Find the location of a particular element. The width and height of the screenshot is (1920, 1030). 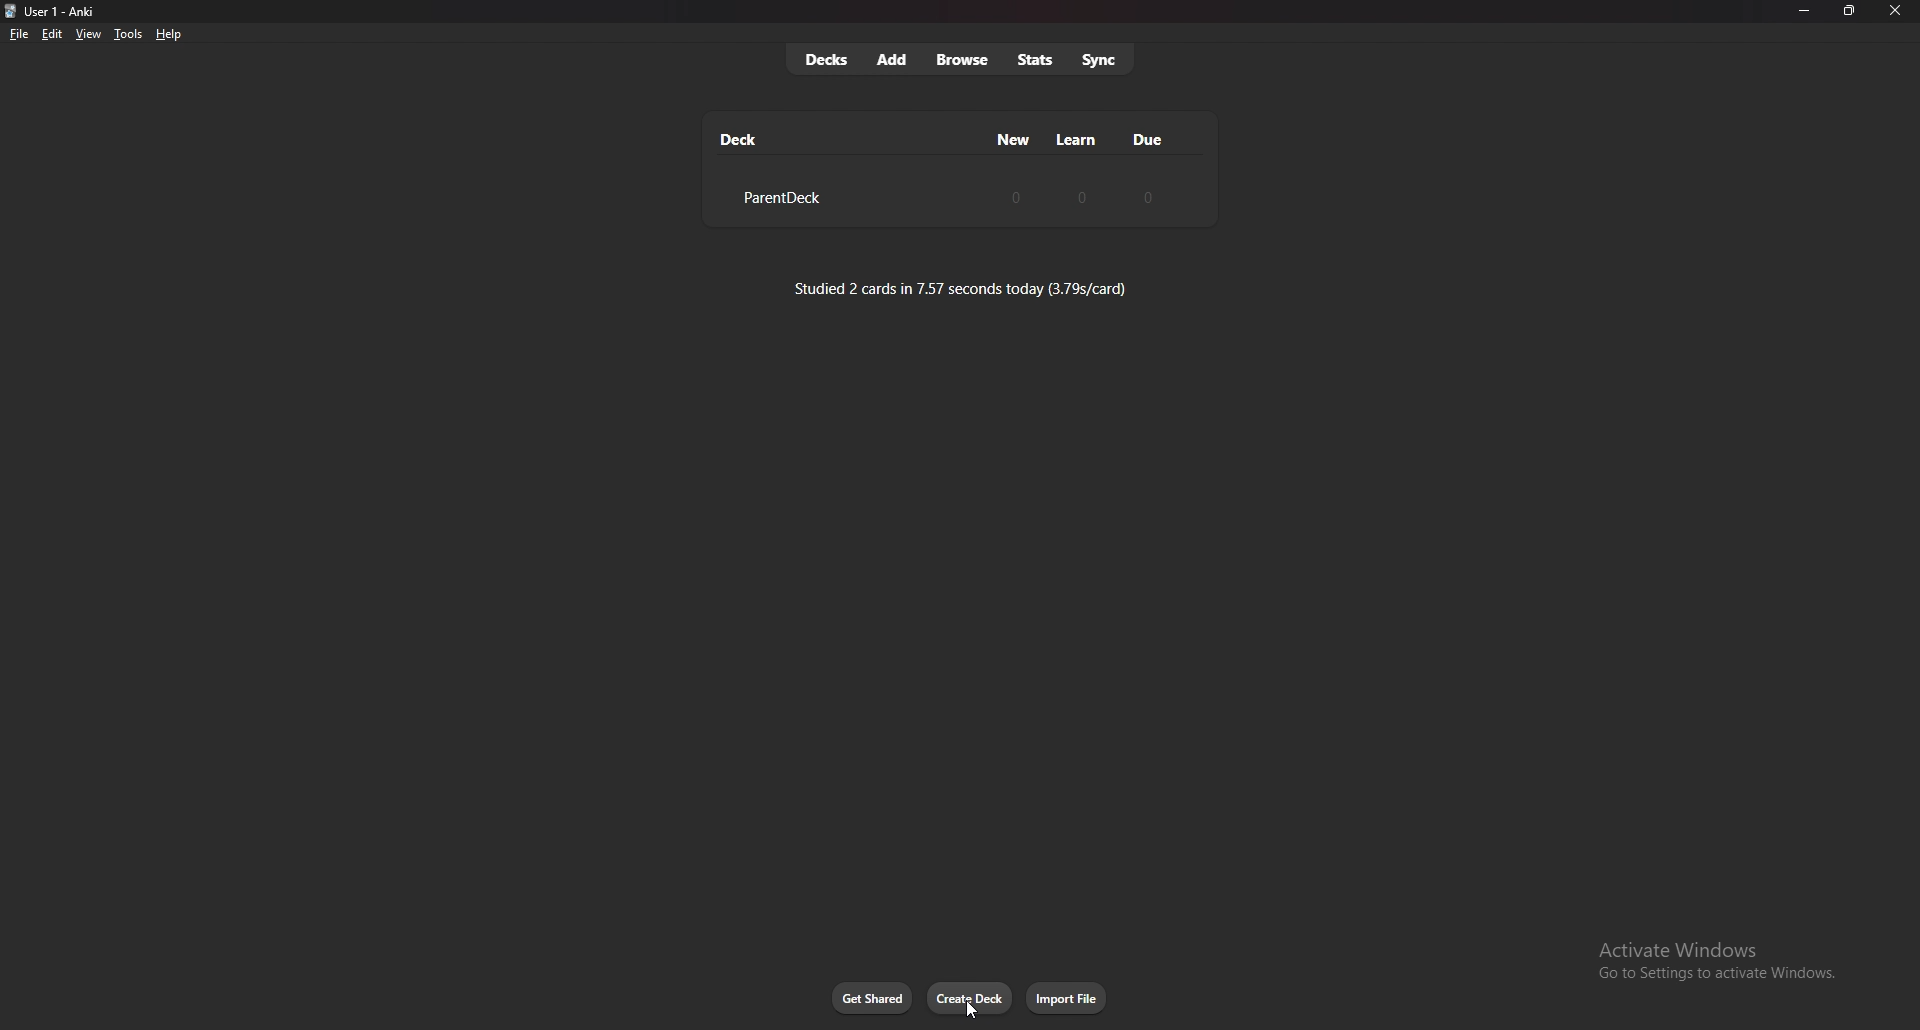

ParentDeck is located at coordinates (779, 198).